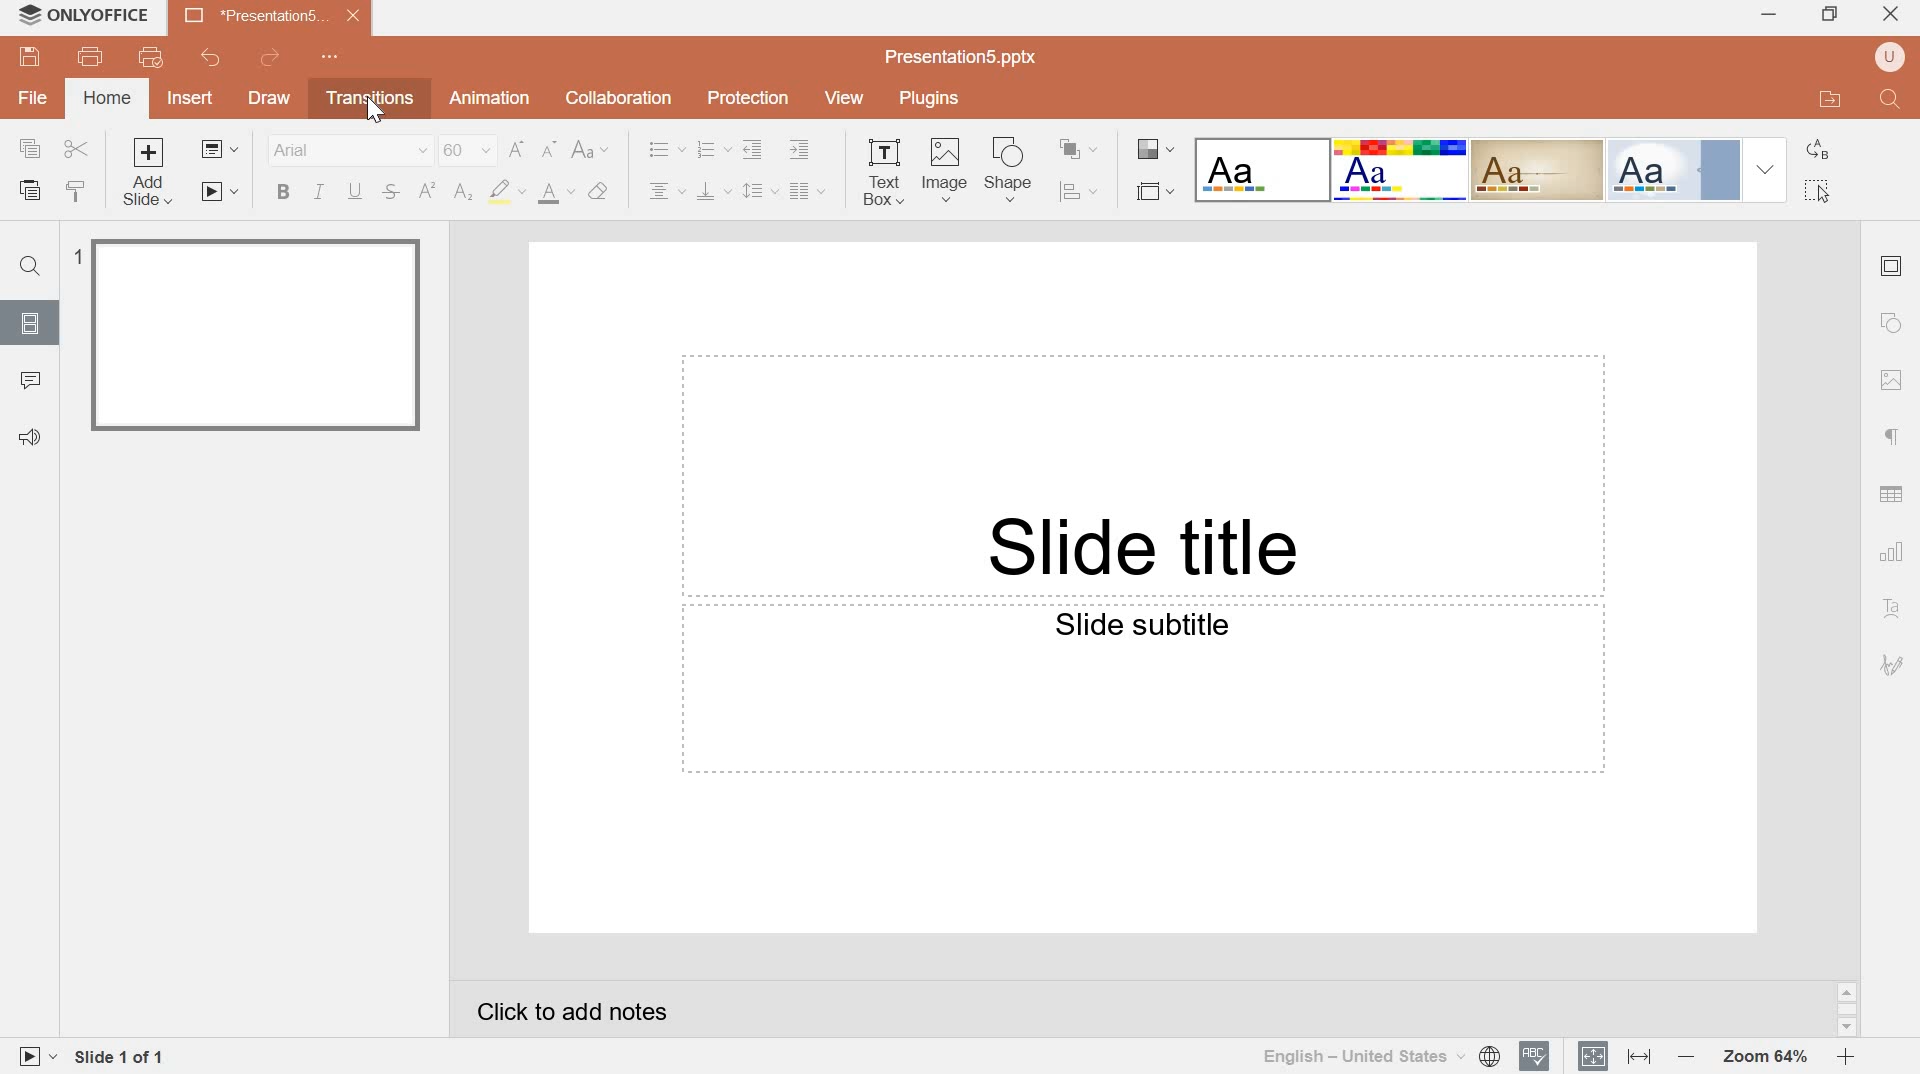 This screenshot has width=1920, height=1074. What do you see at coordinates (1890, 322) in the screenshot?
I see `shape settings` at bounding box center [1890, 322].